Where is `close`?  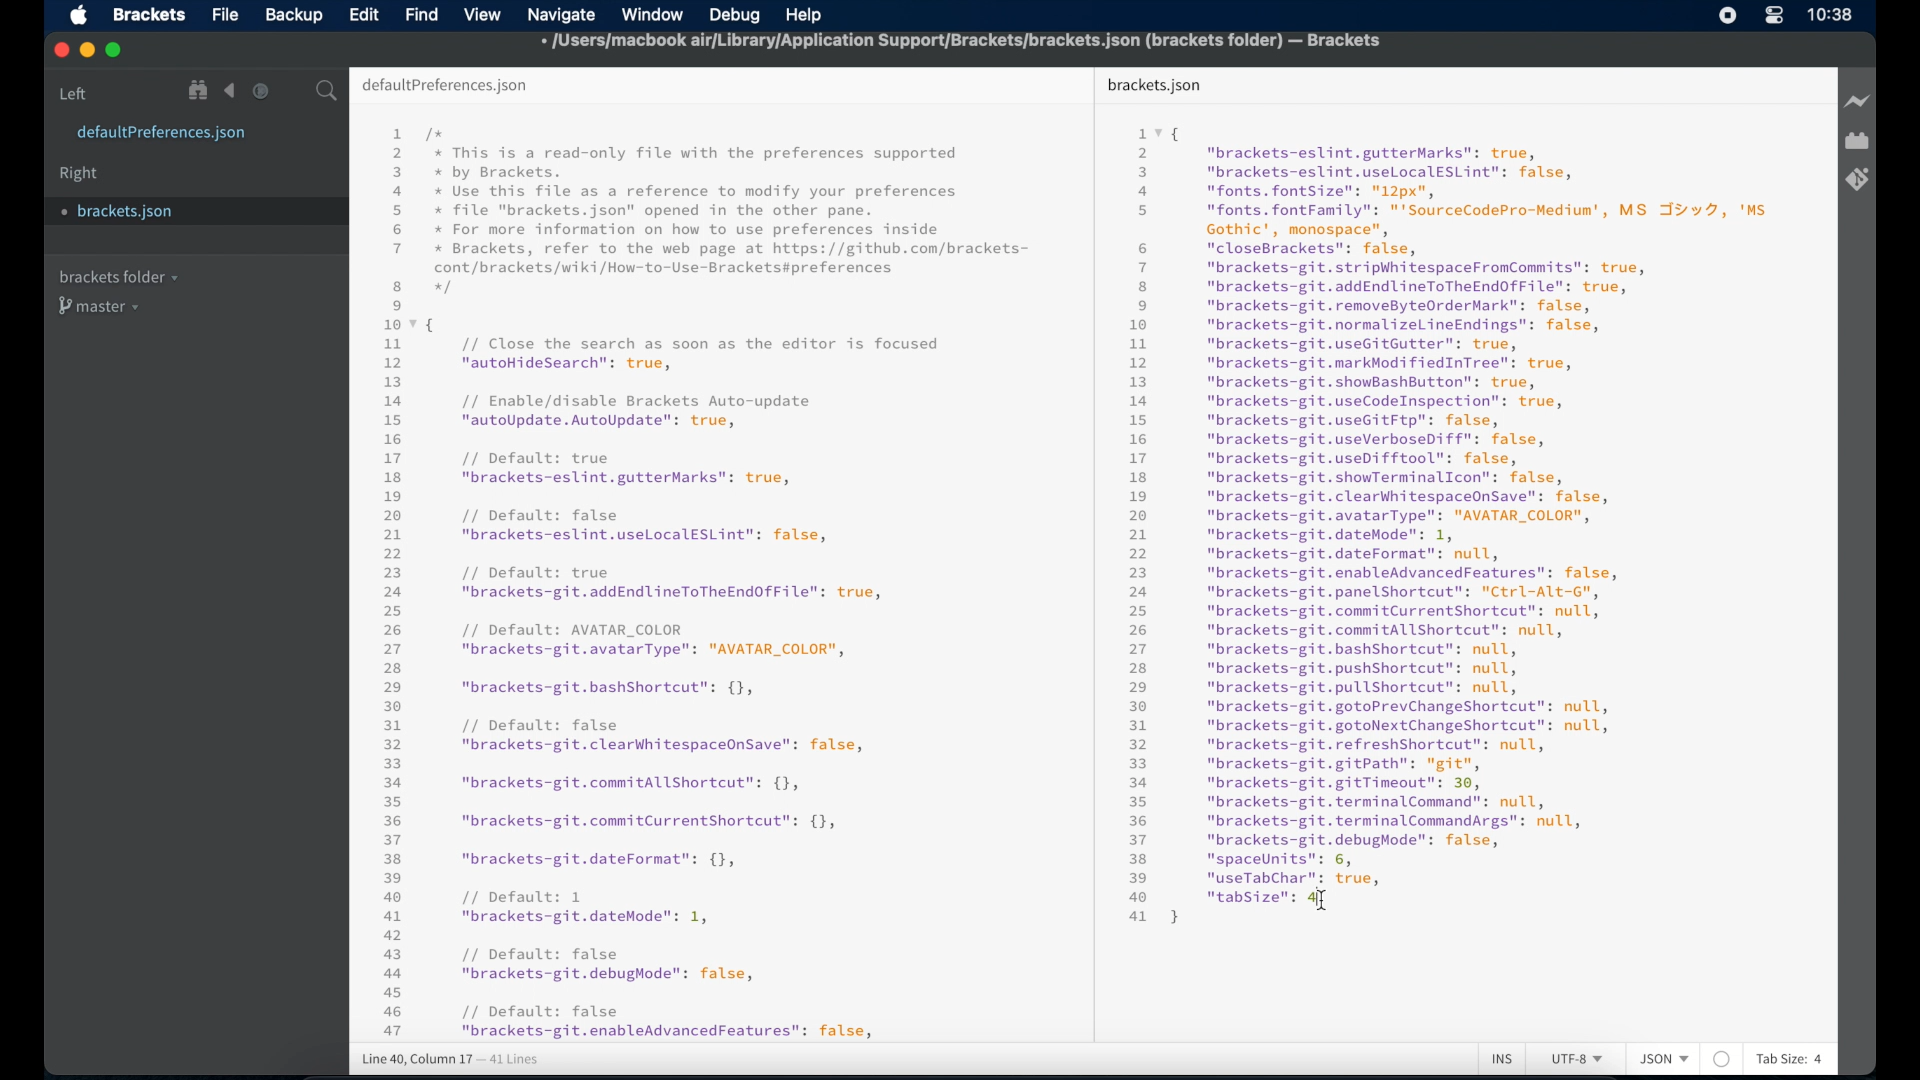 close is located at coordinates (62, 51).